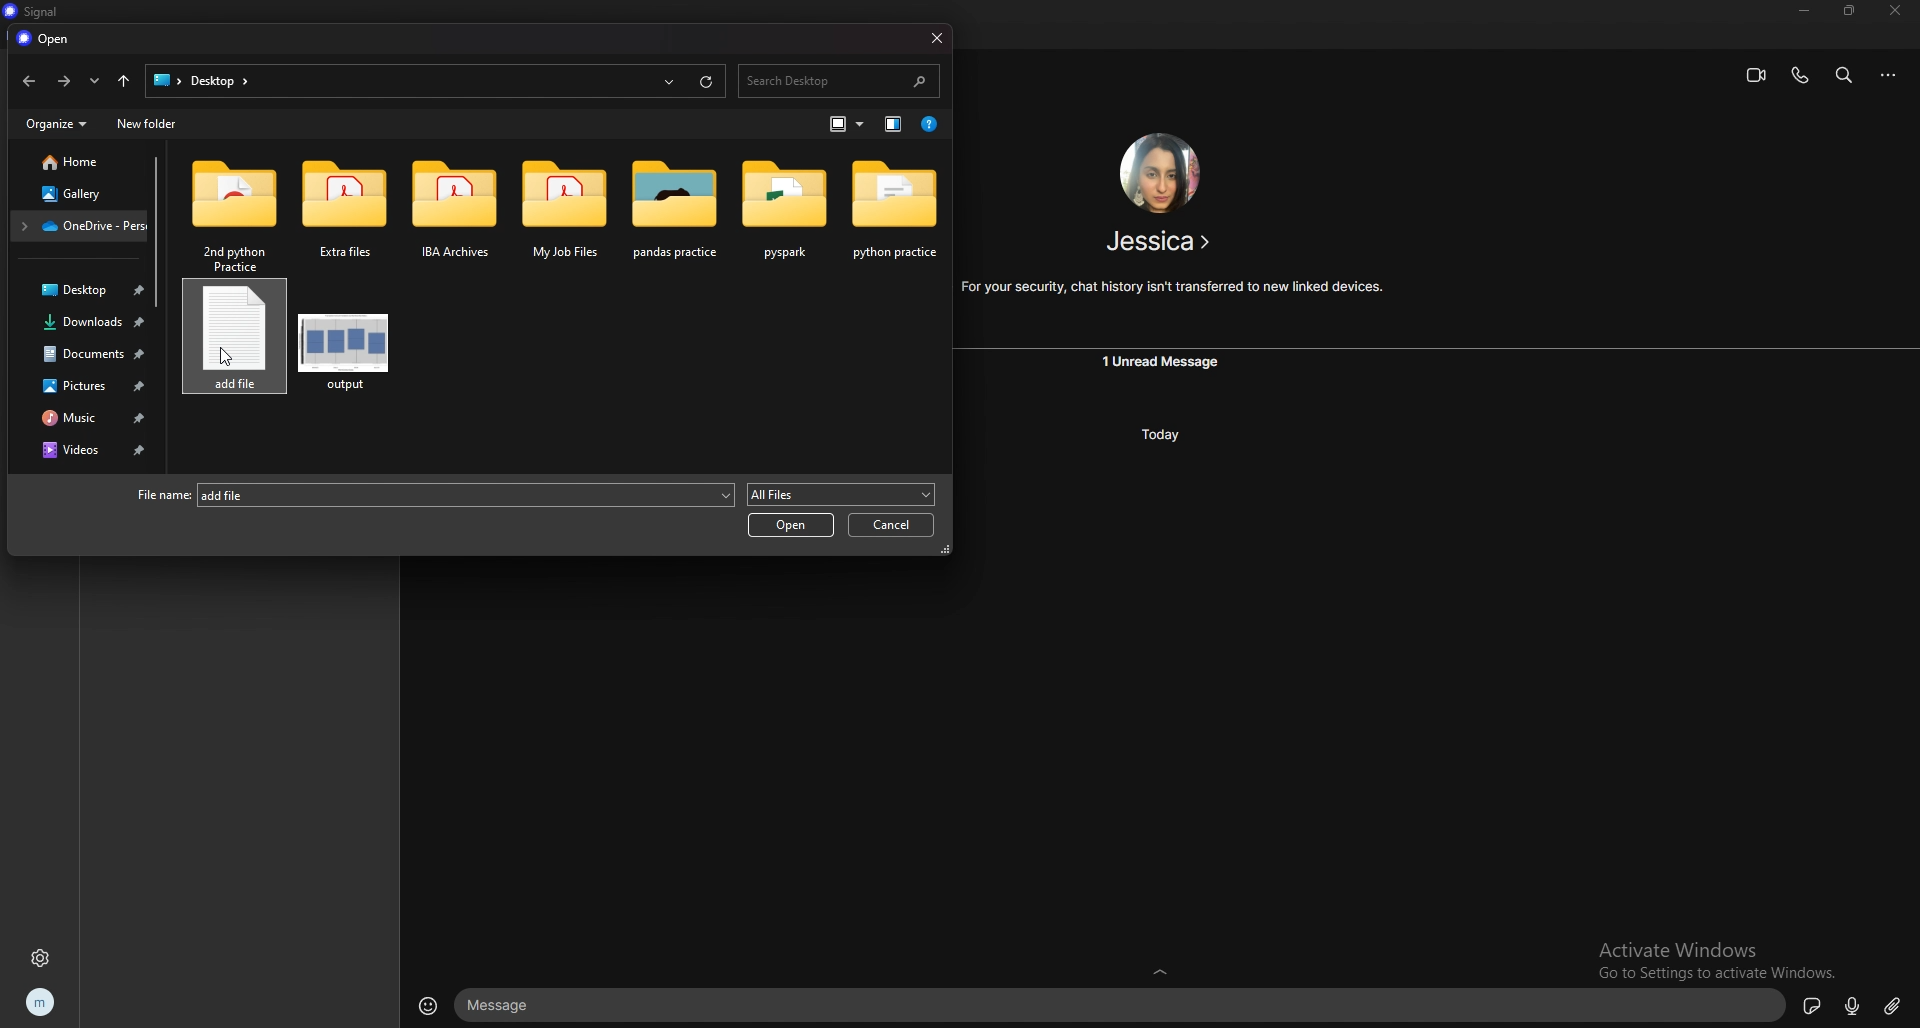 The height and width of the screenshot is (1028, 1920). Describe the element at coordinates (62, 82) in the screenshot. I see `forward` at that location.